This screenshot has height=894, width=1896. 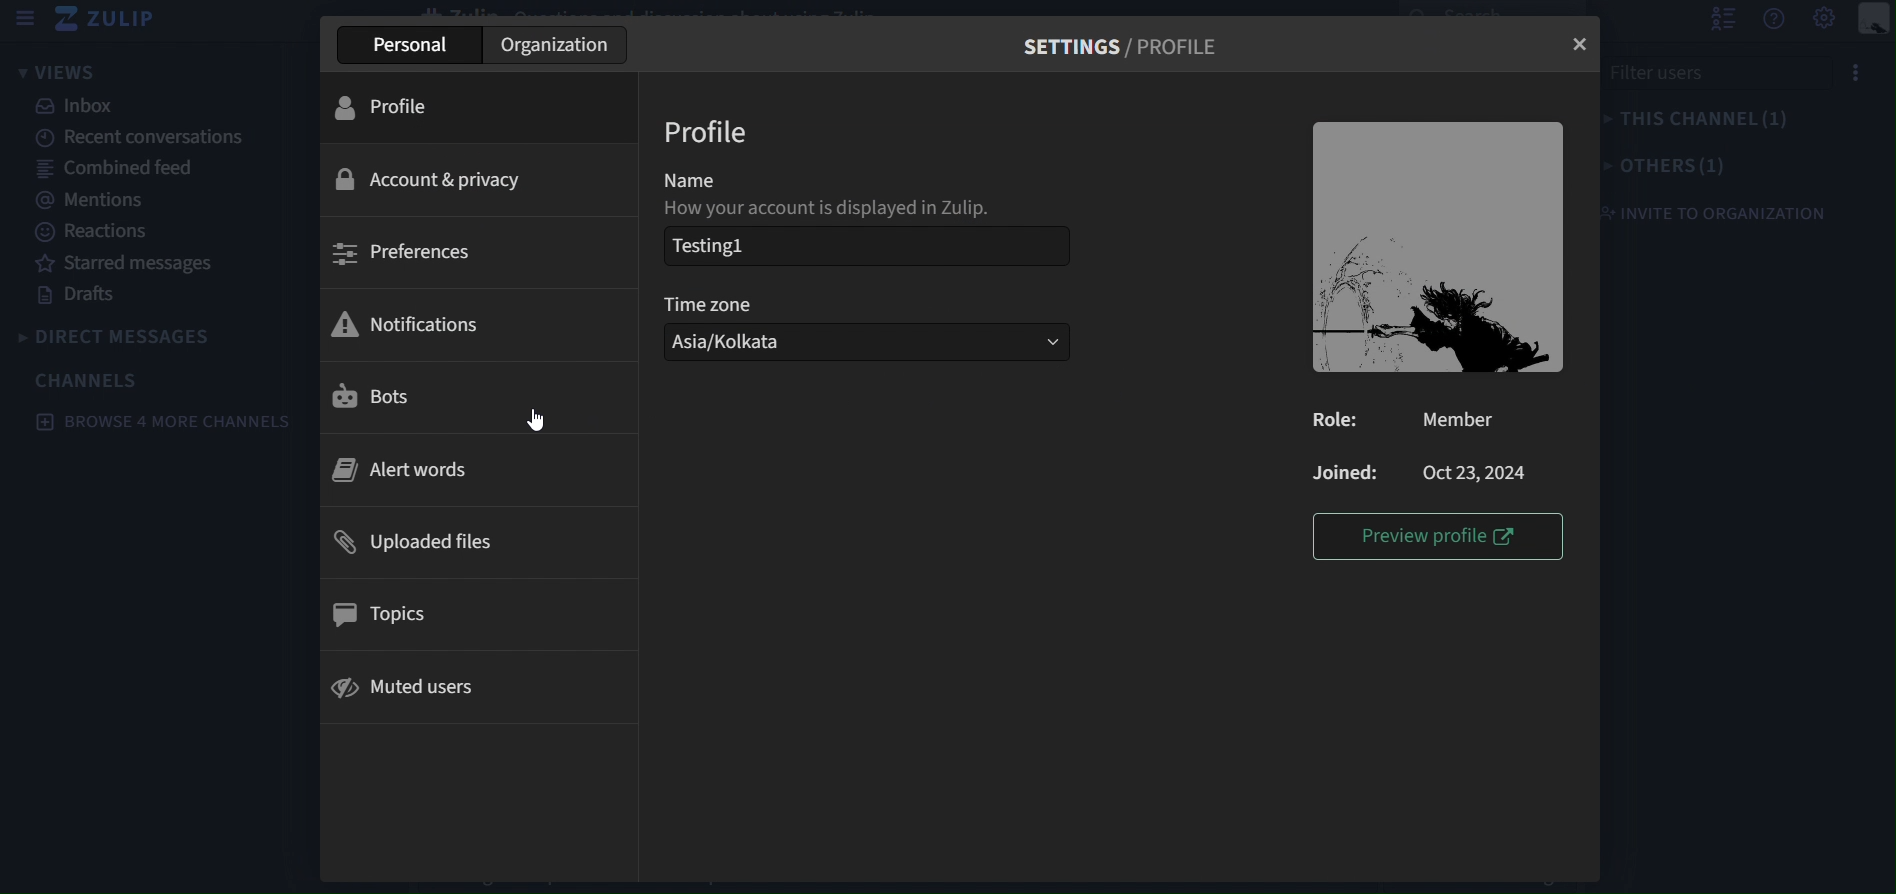 What do you see at coordinates (864, 343) in the screenshot?
I see `Asia/Kolkata` at bounding box center [864, 343].